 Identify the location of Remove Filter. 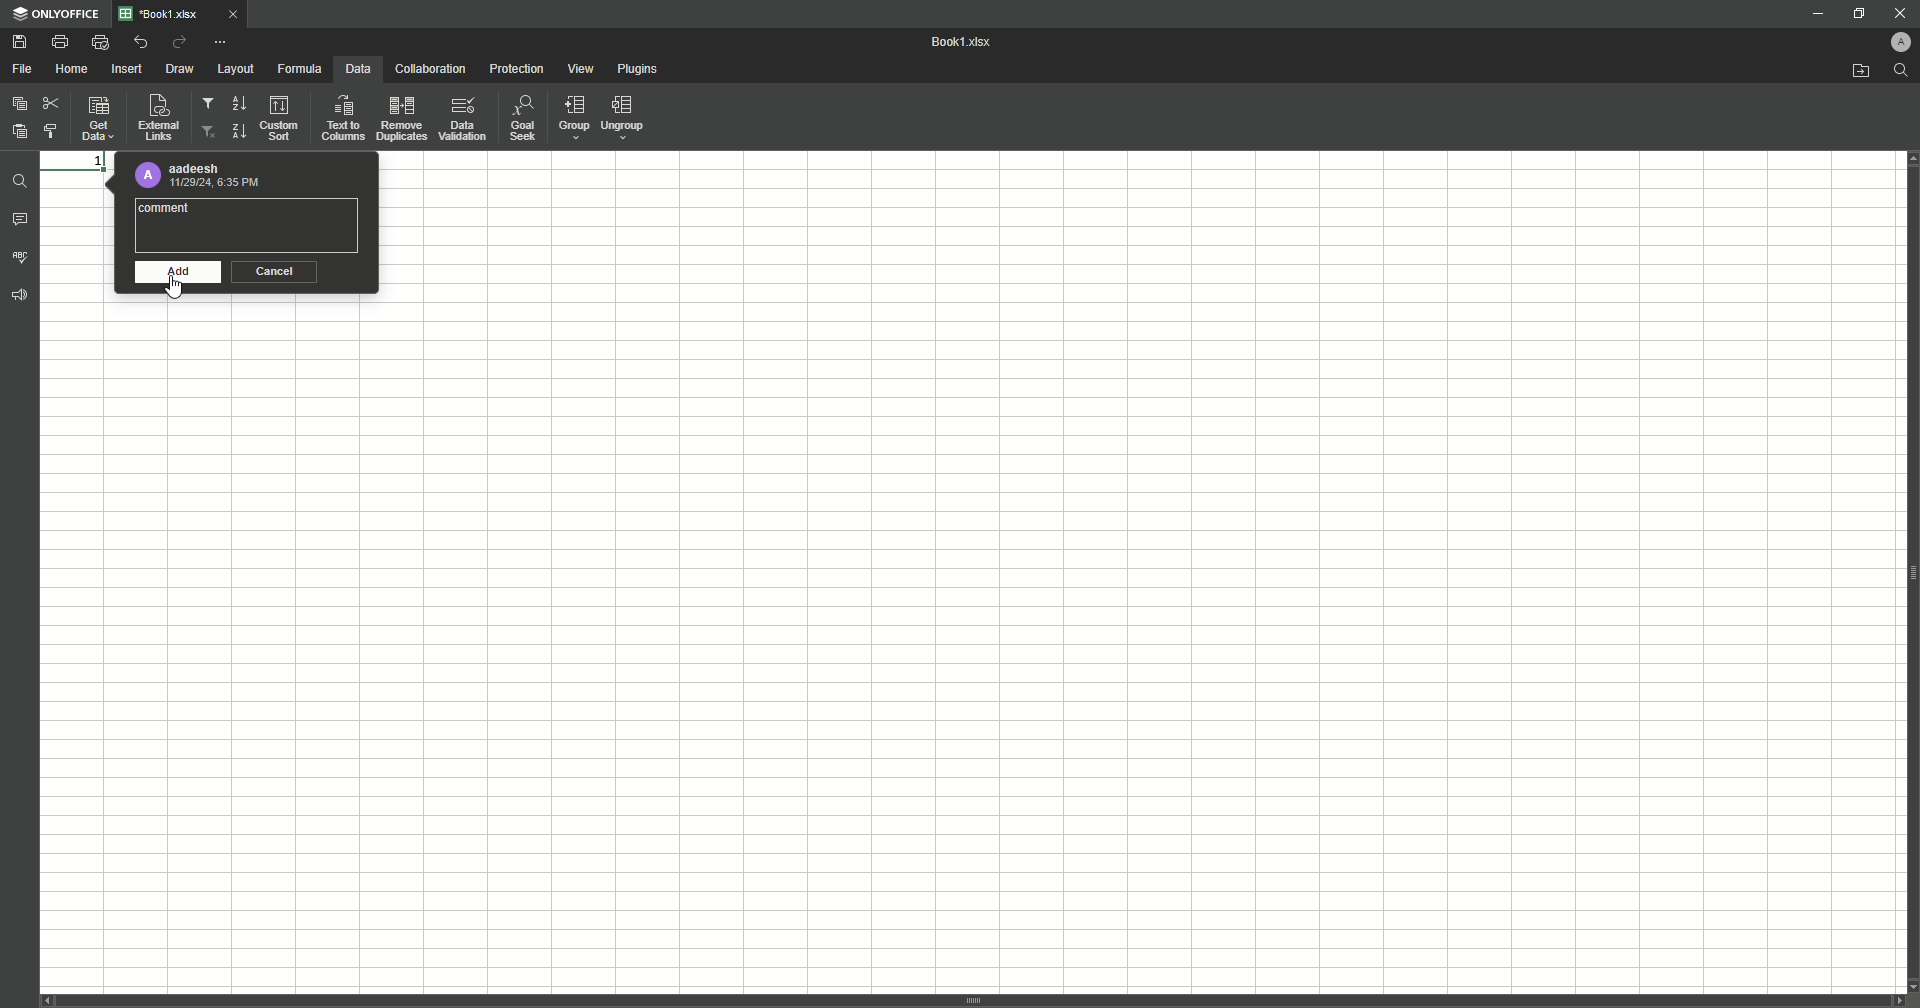
(209, 132).